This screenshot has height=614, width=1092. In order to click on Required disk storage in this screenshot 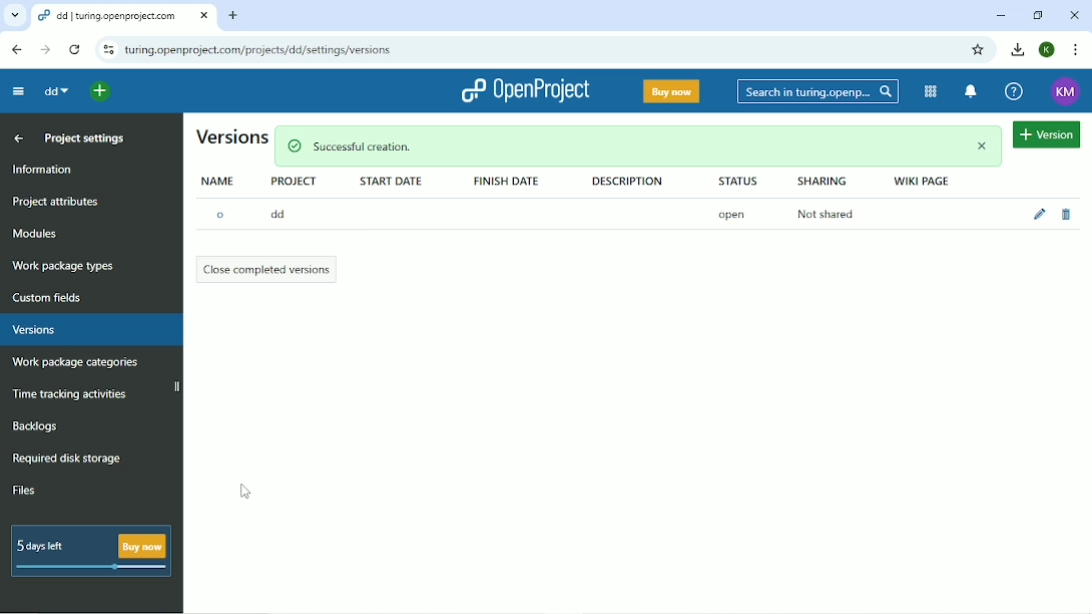, I will do `click(67, 459)`.